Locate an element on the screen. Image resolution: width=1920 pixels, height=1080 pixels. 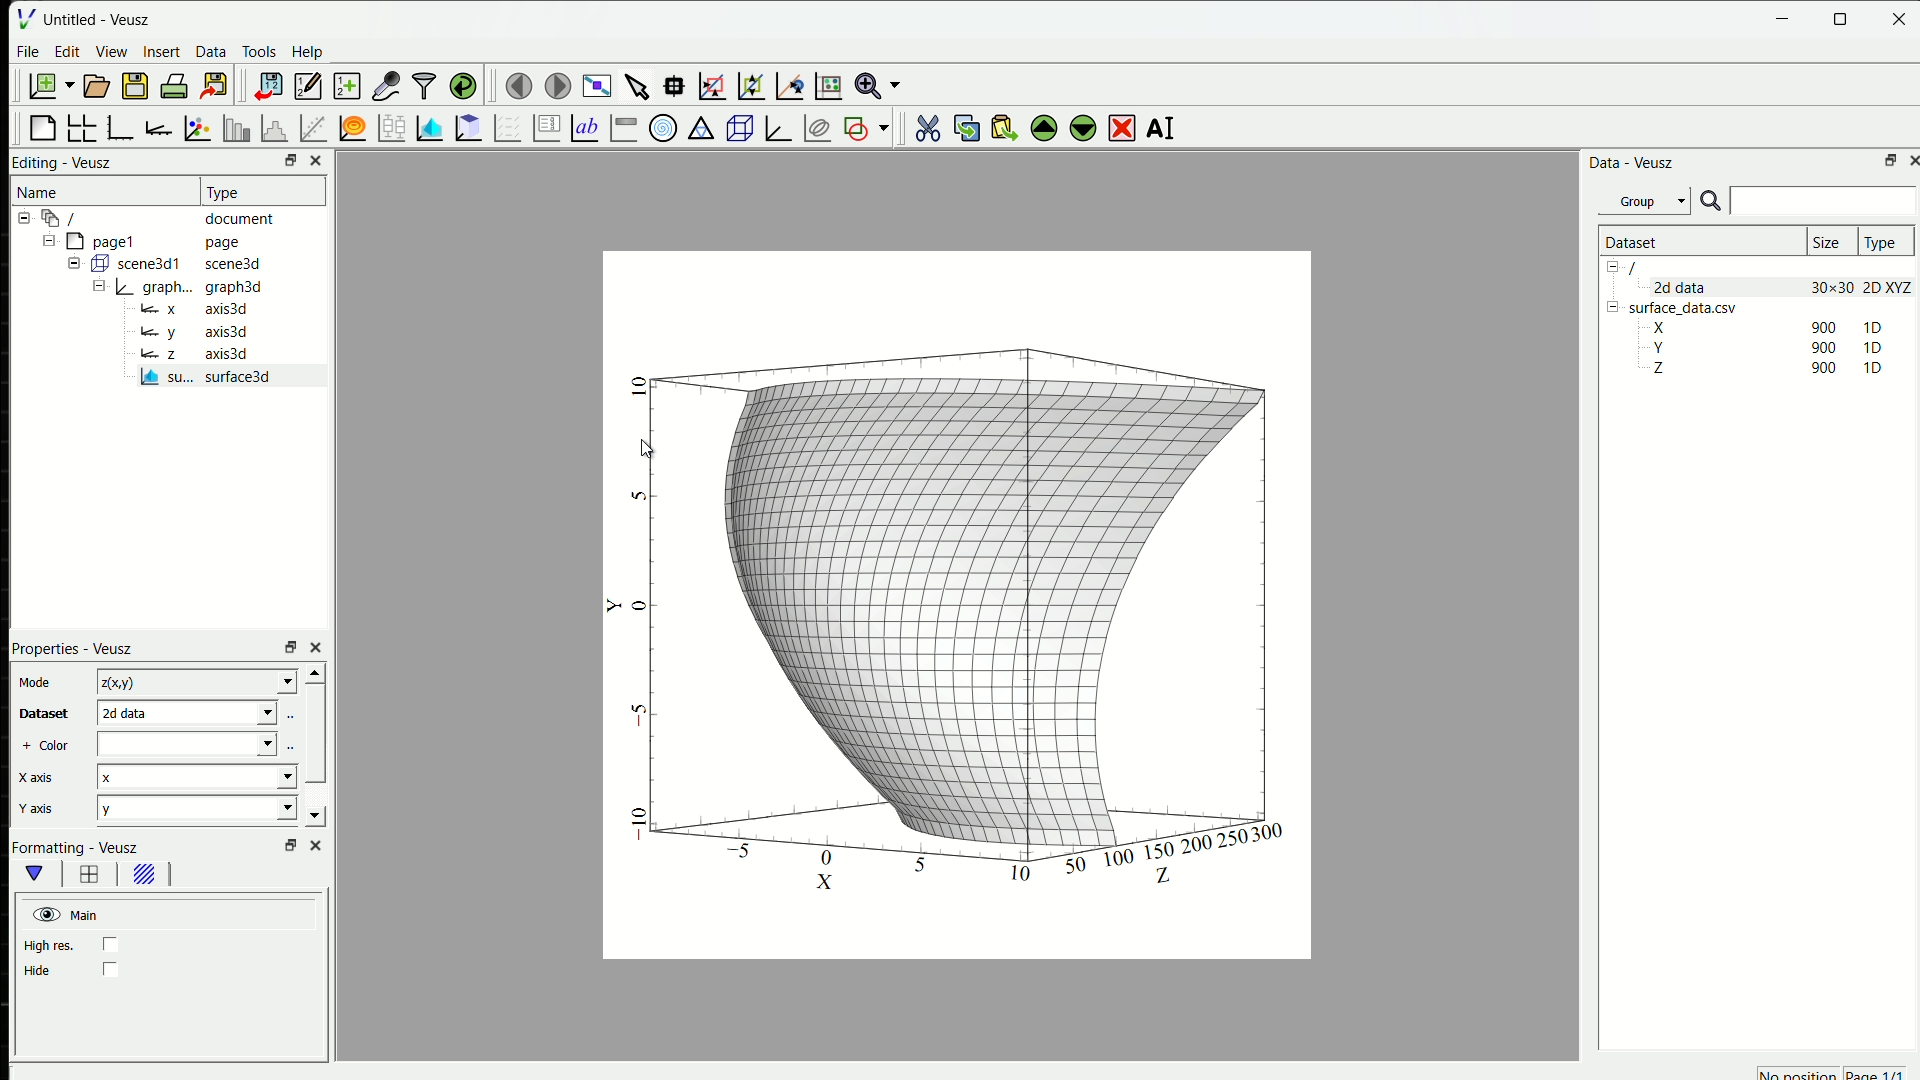
Y 90 1D is located at coordinates (1762, 347).